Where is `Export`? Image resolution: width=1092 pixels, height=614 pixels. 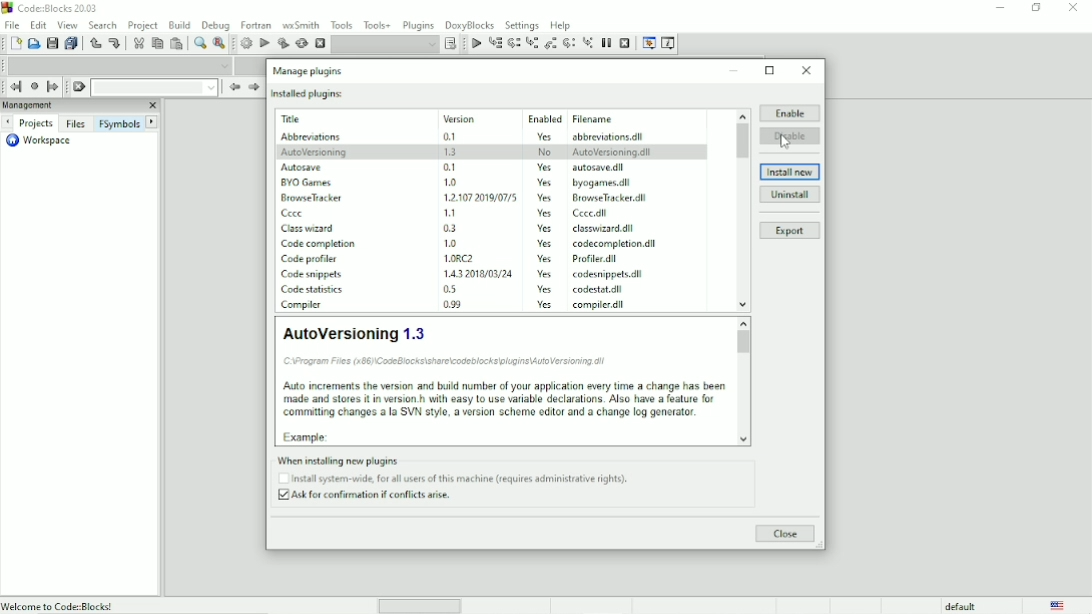
Export is located at coordinates (790, 232).